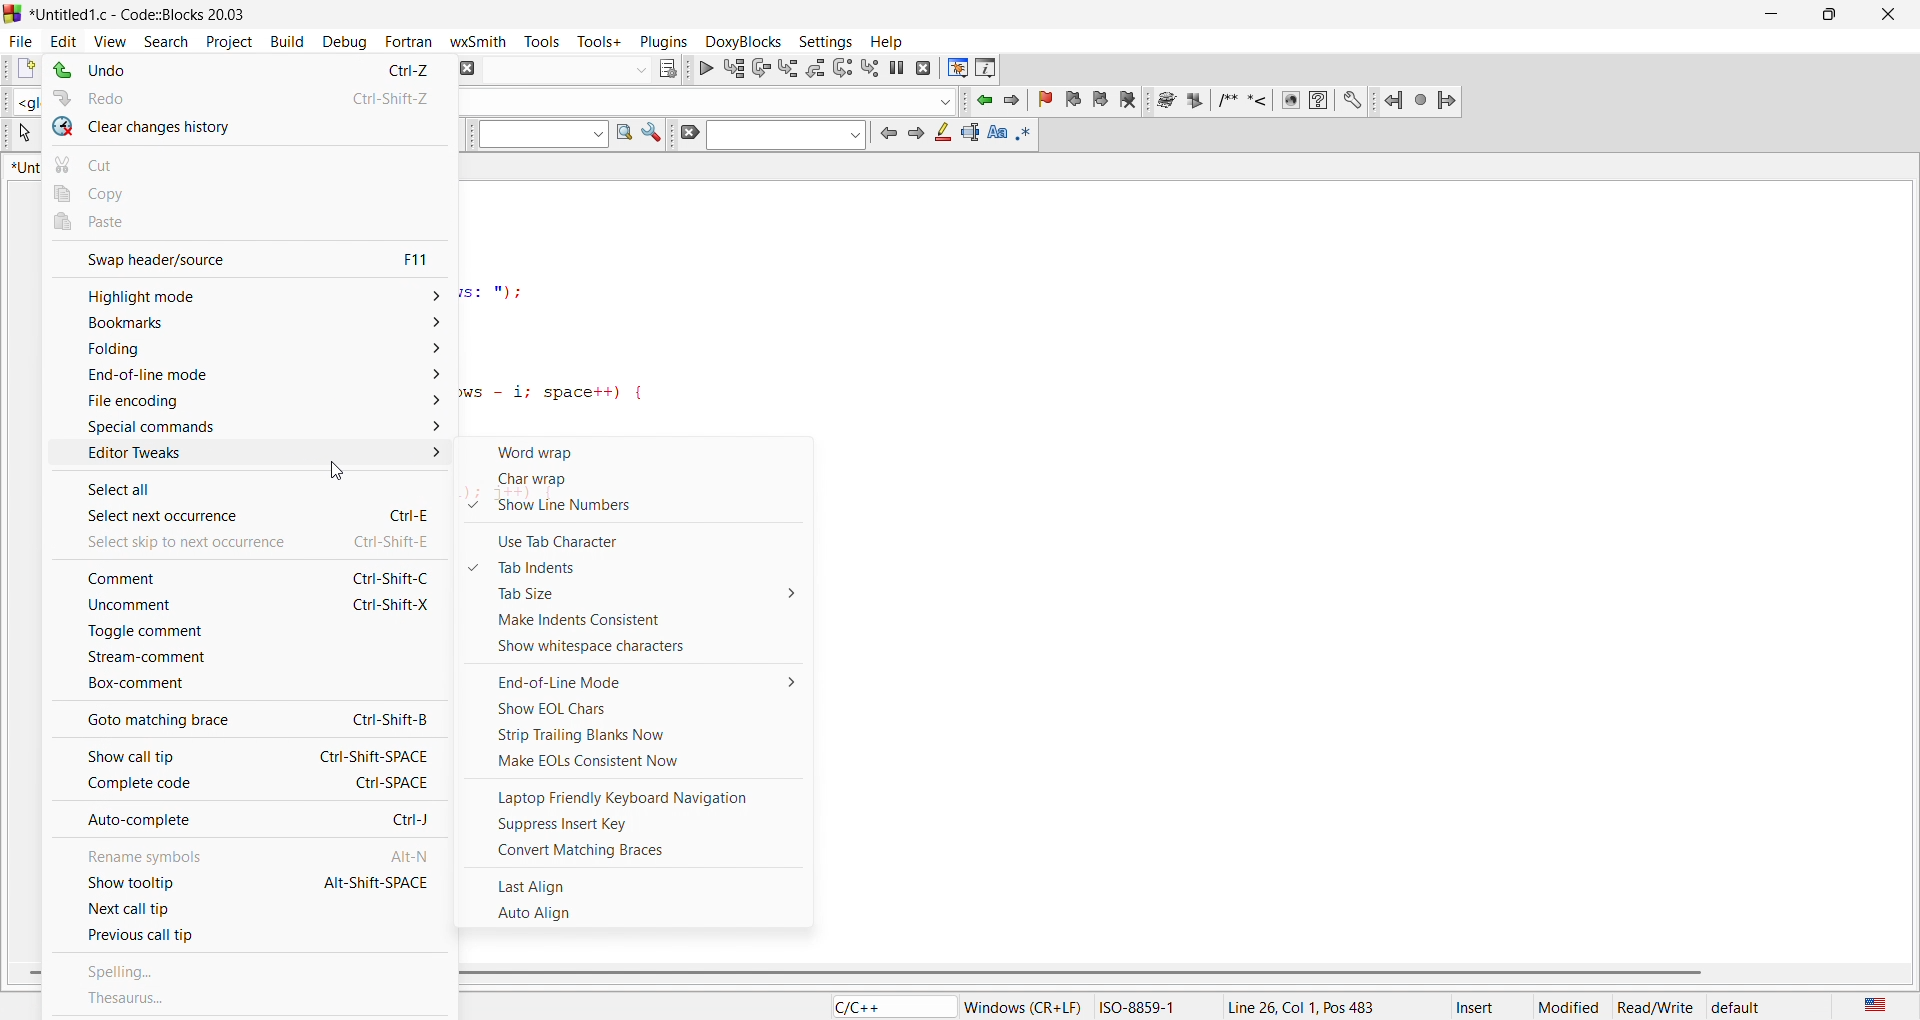 The height and width of the screenshot is (1020, 1920). Describe the element at coordinates (129, 610) in the screenshot. I see `uncomment ` at that location.